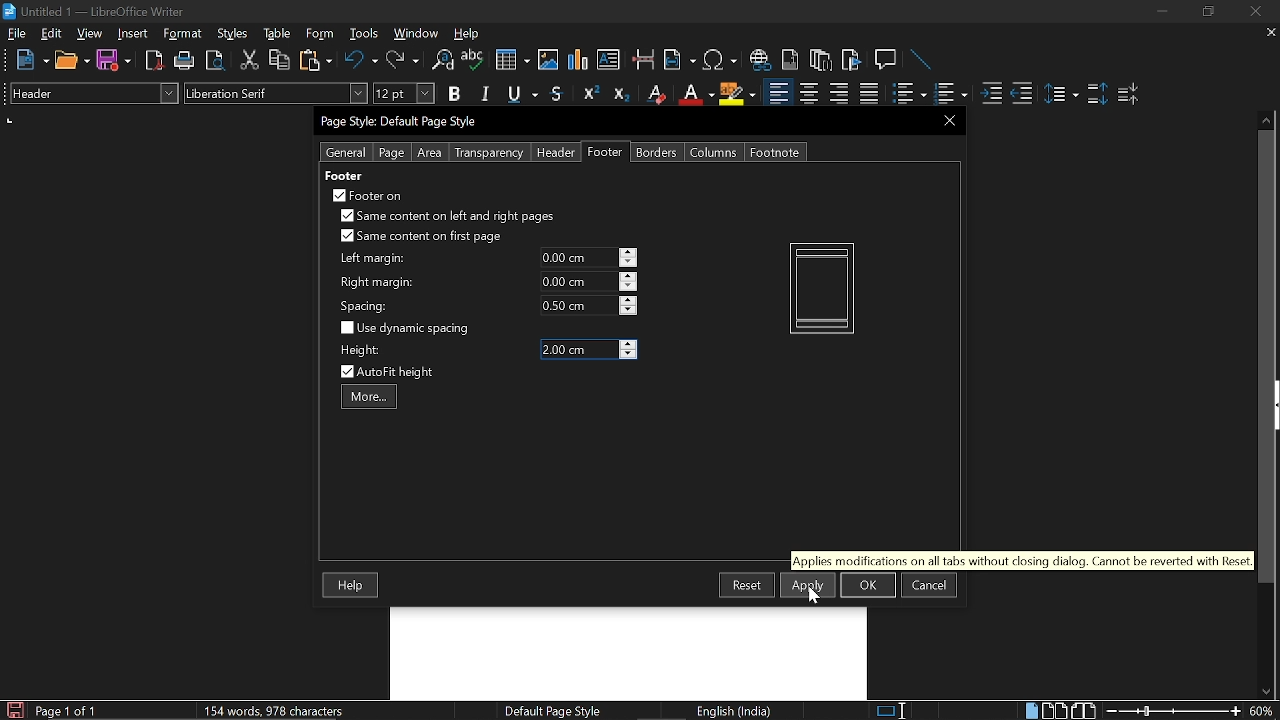 The height and width of the screenshot is (720, 1280). What do you see at coordinates (1276, 405) in the screenshot?
I see `sidebar menu` at bounding box center [1276, 405].